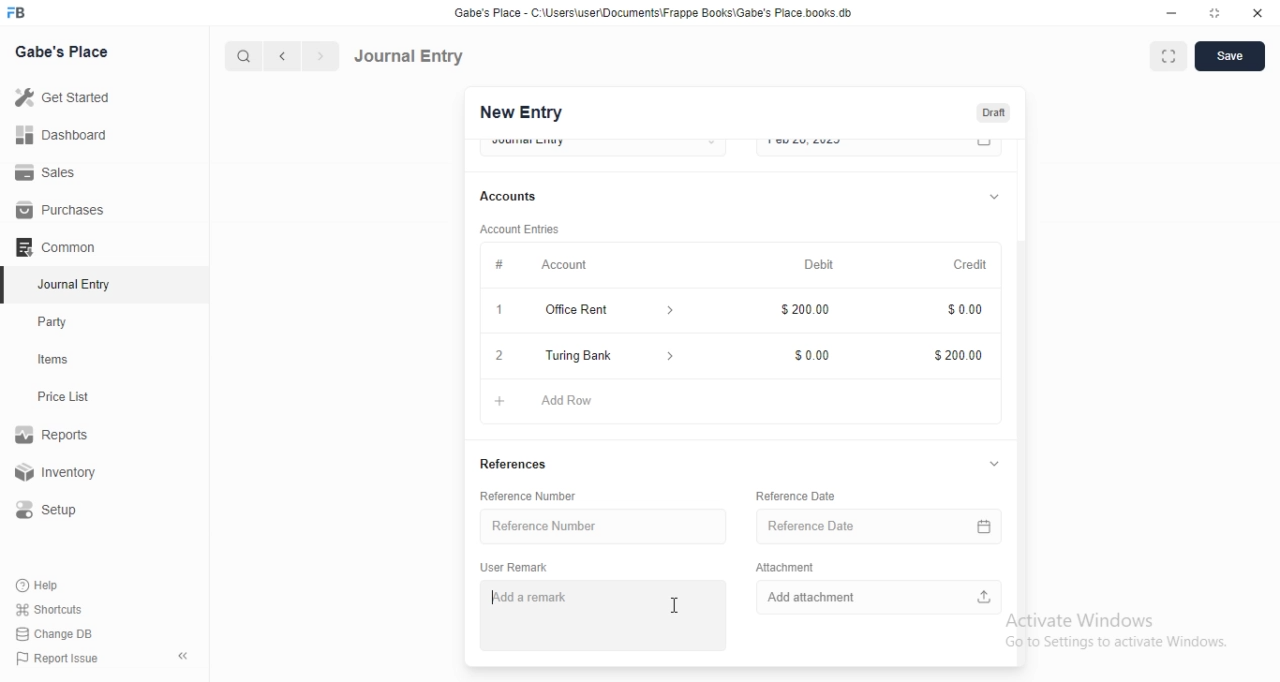  I want to click on Office Rent, so click(580, 310).